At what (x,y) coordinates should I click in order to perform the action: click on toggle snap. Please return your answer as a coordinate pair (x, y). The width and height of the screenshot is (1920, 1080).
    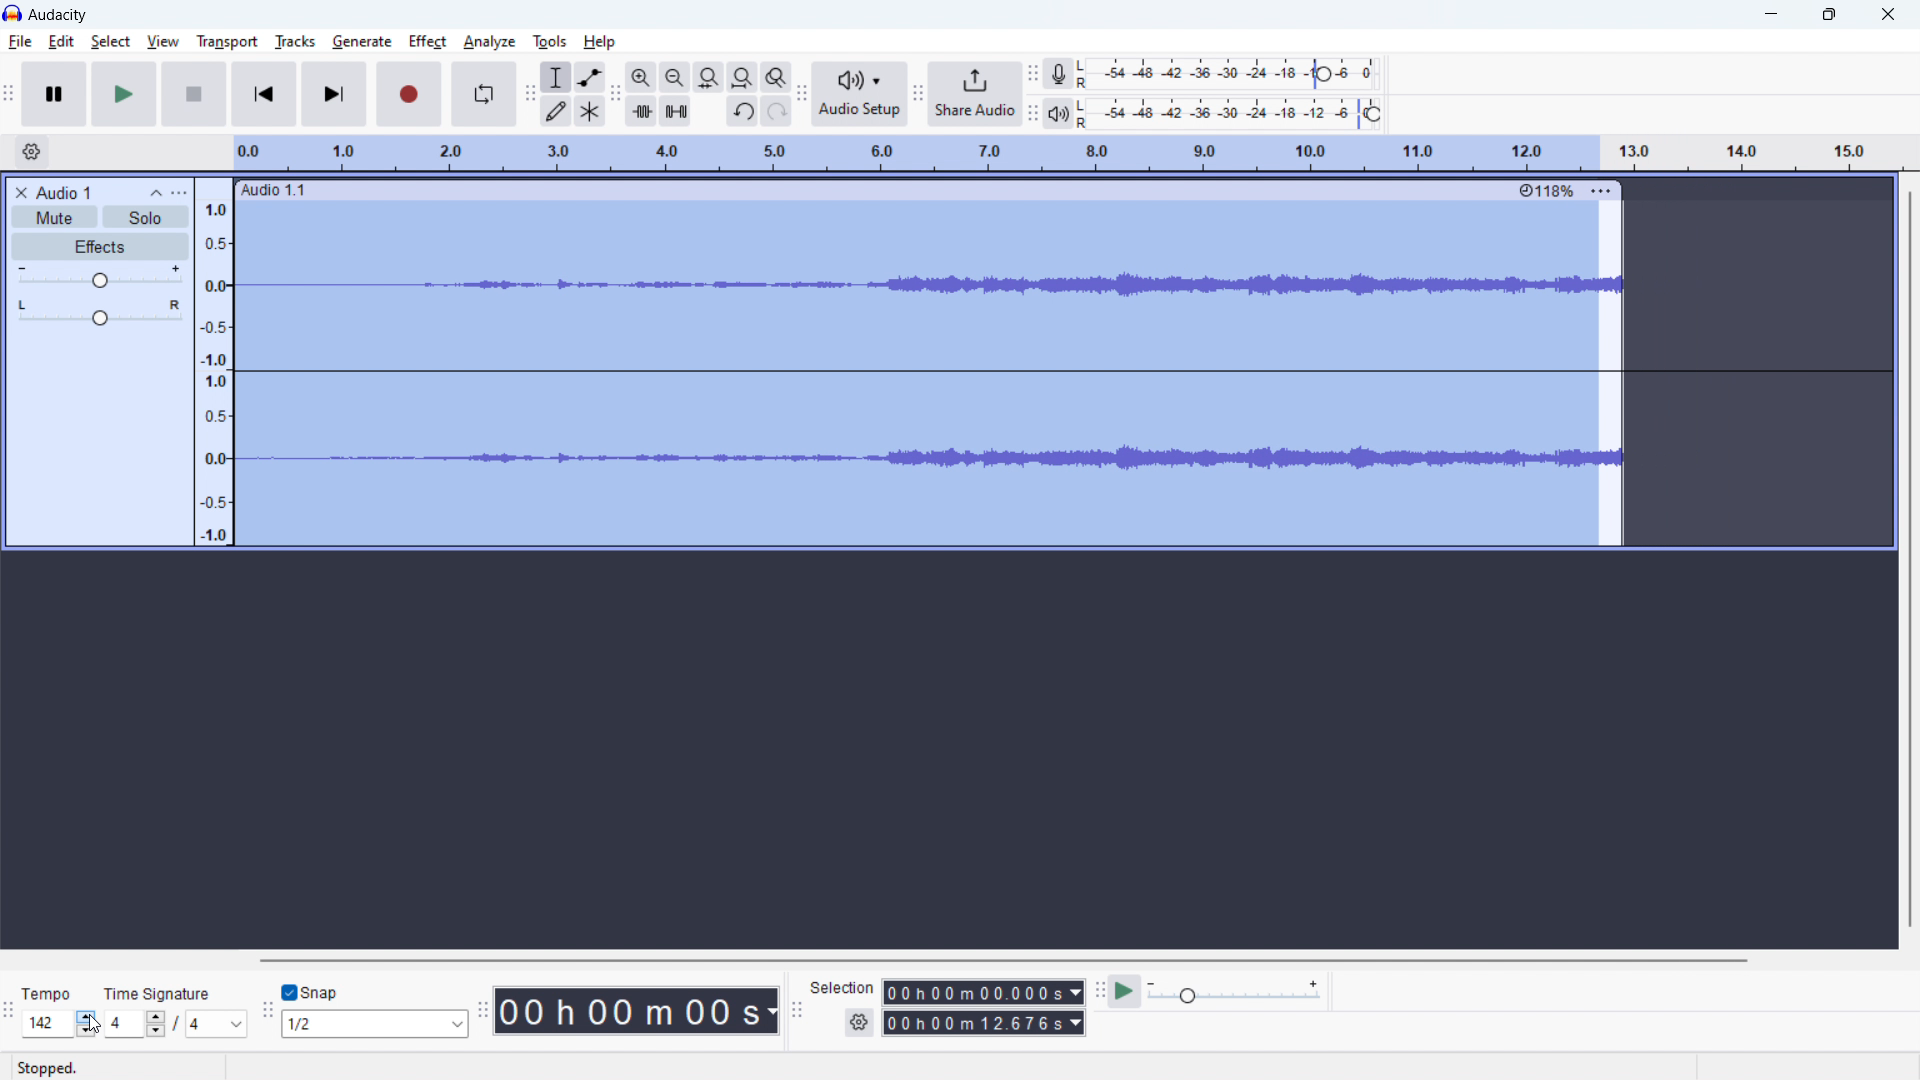
    Looking at the image, I should click on (309, 992).